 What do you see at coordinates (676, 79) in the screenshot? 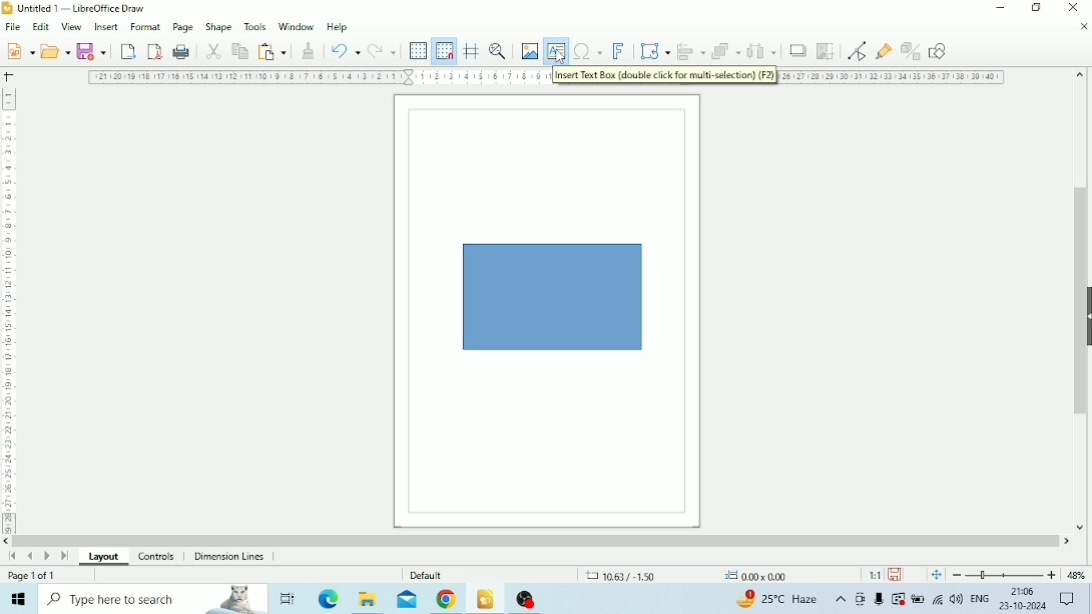
I see `tooltip` at bounding box center [676, 79].